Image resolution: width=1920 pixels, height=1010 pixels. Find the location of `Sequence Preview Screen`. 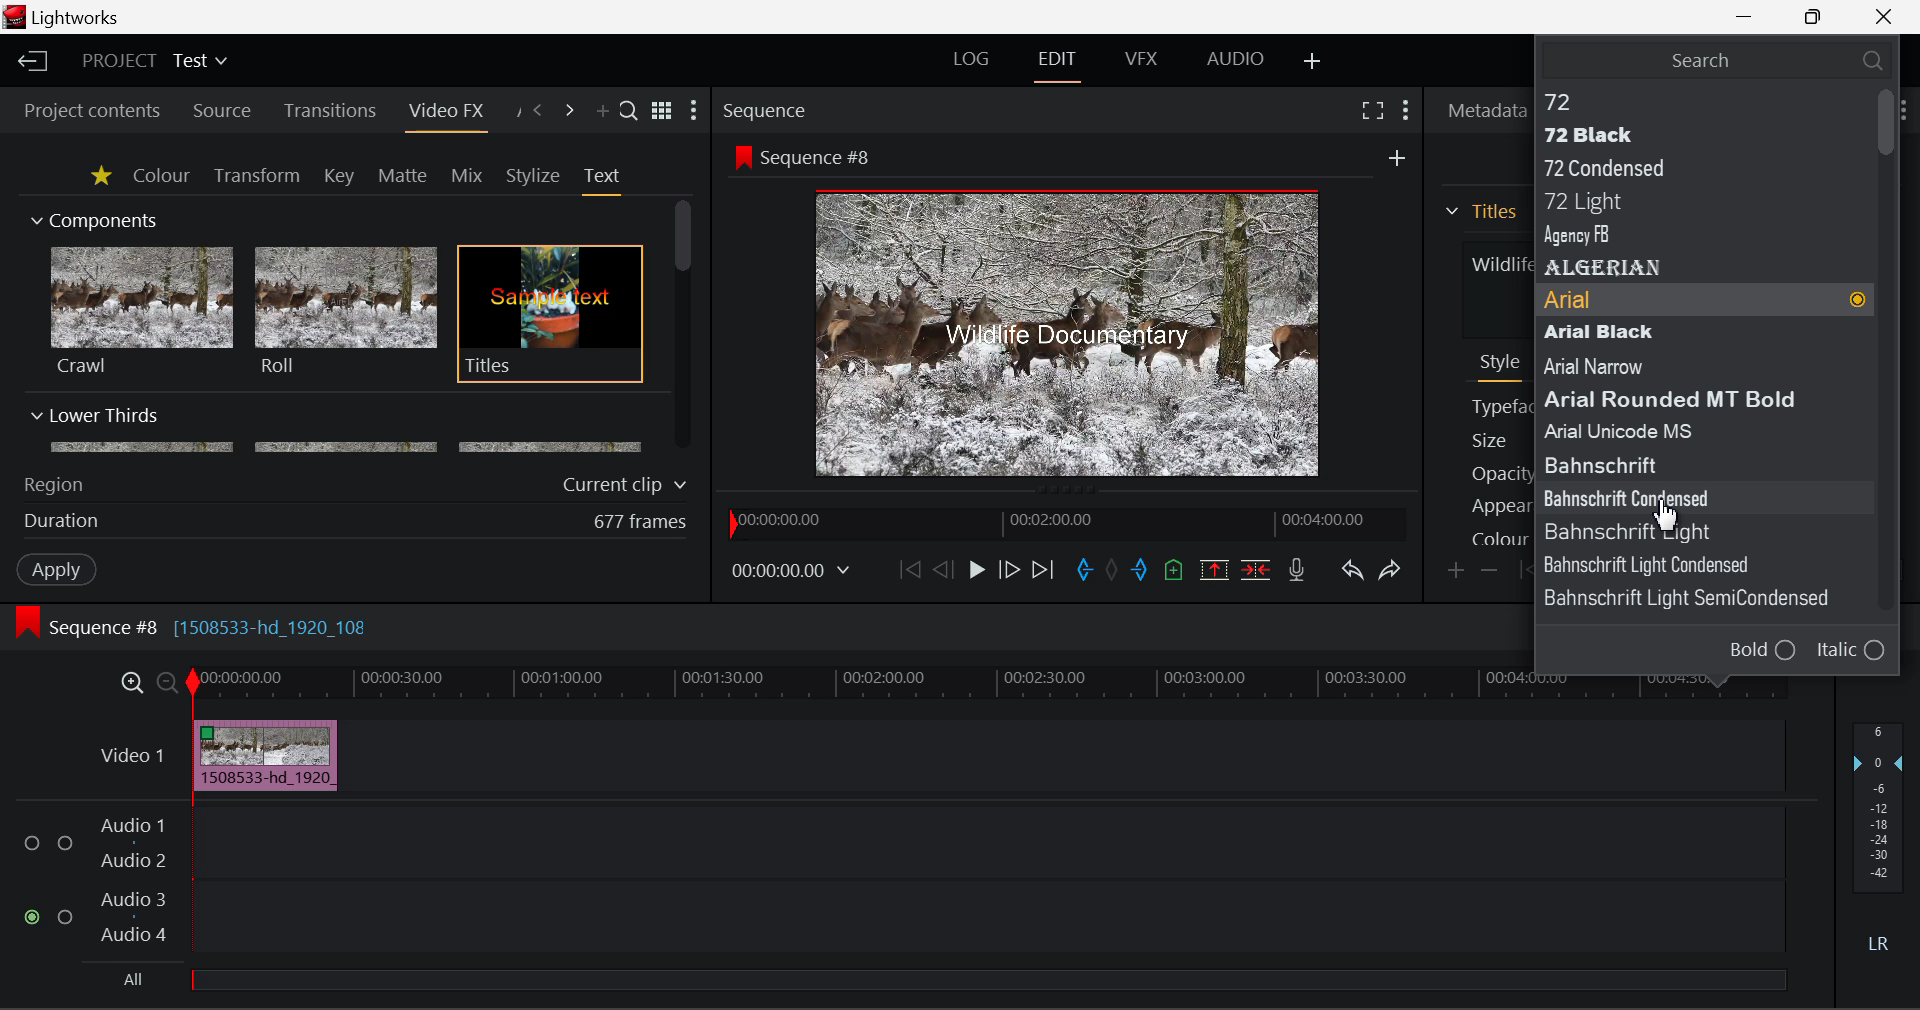

Sequence Preview Screen is located at coordinates (1073, 335).